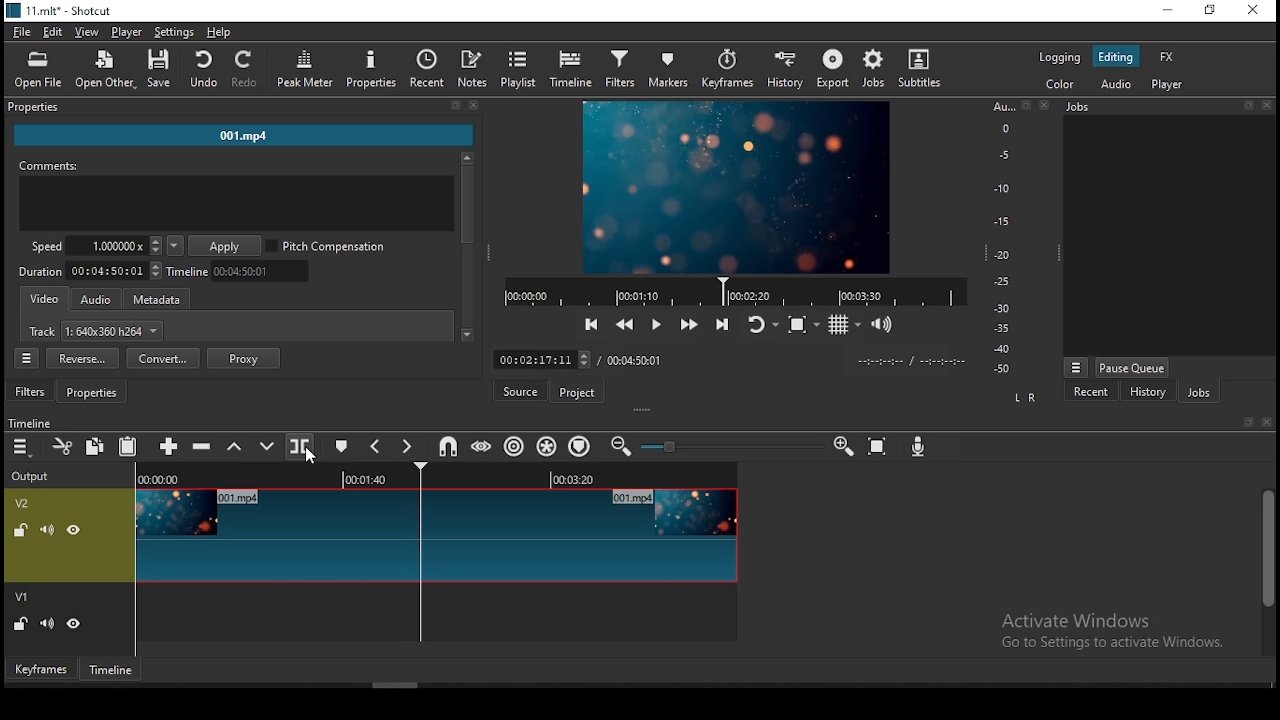 The width and height of the screenshot is (1280, 720). What do you see at coordinates (547, 446) in the screenshot?
I see `ripple all tracks` at bounding box center [547, 446].